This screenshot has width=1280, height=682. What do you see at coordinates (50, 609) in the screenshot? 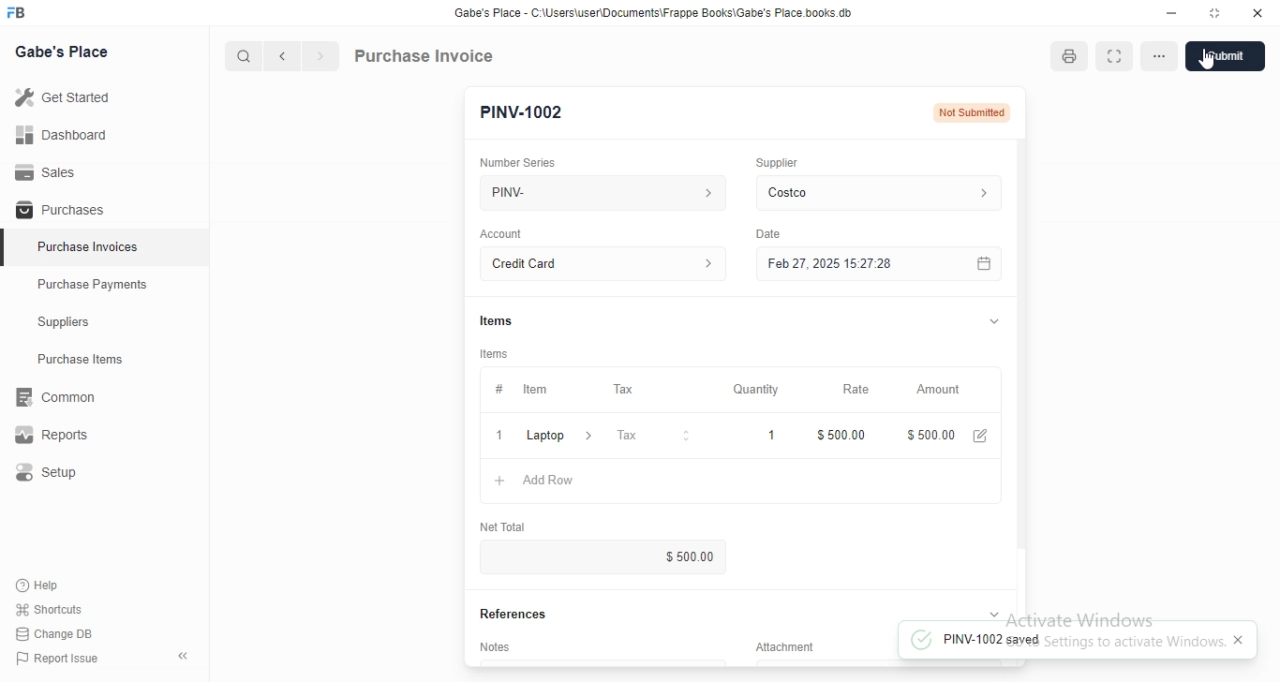
I see `Shortcuts` at bounding box center [50, 609].